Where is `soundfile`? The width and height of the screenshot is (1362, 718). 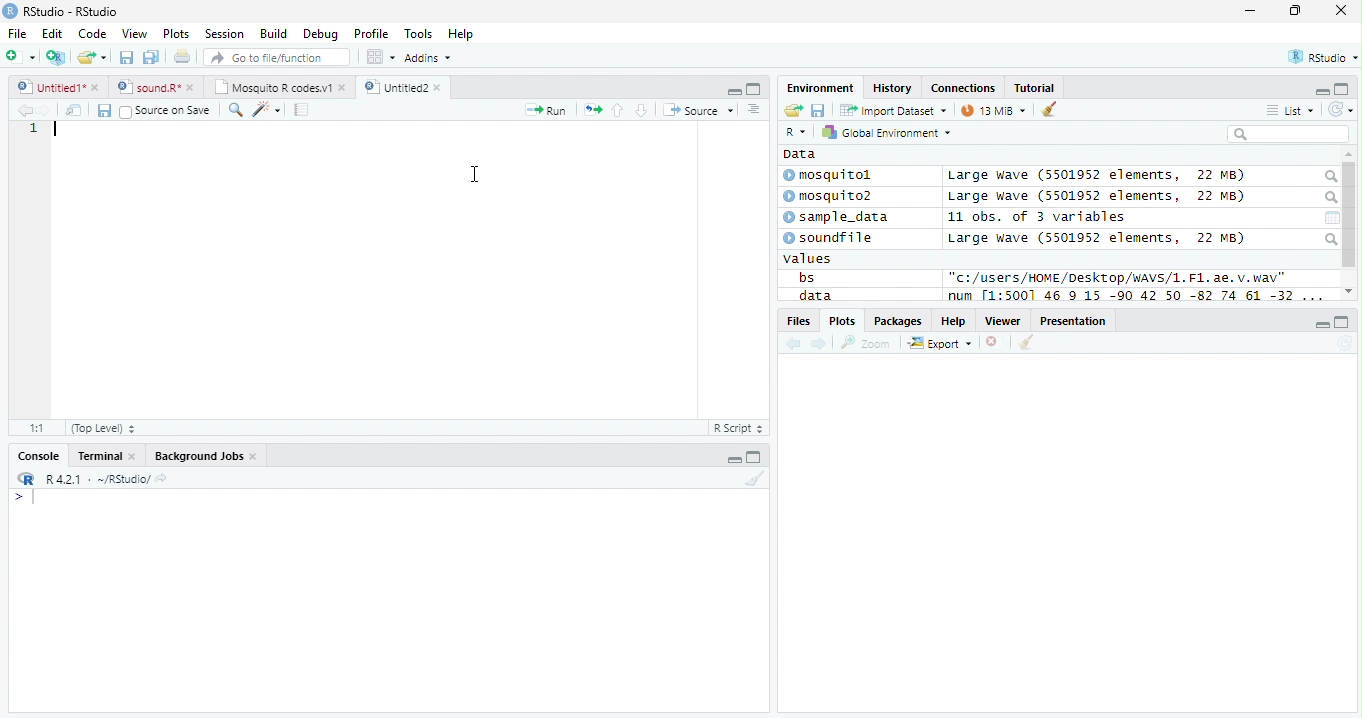
soundfile is located at coordinates (829, 238).